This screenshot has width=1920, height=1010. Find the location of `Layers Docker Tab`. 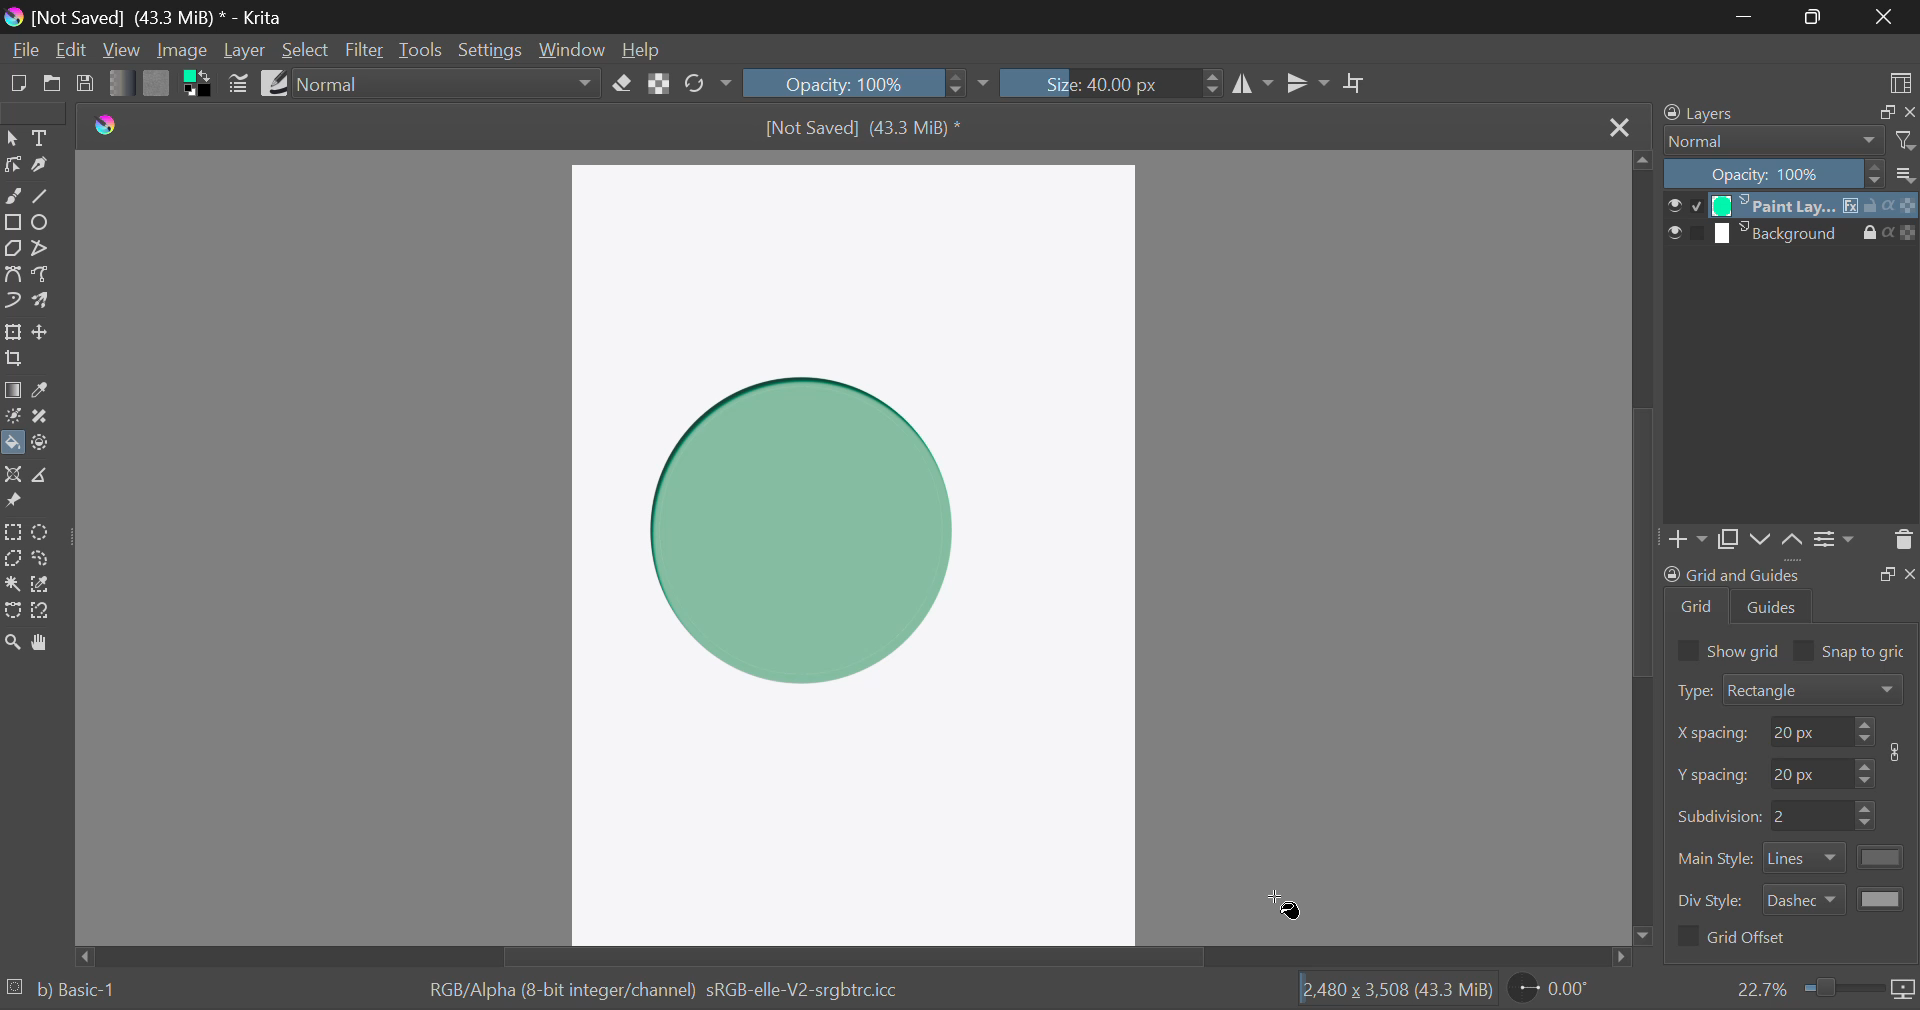

Layers Docker Tab is located at coordinates (1784, 115).